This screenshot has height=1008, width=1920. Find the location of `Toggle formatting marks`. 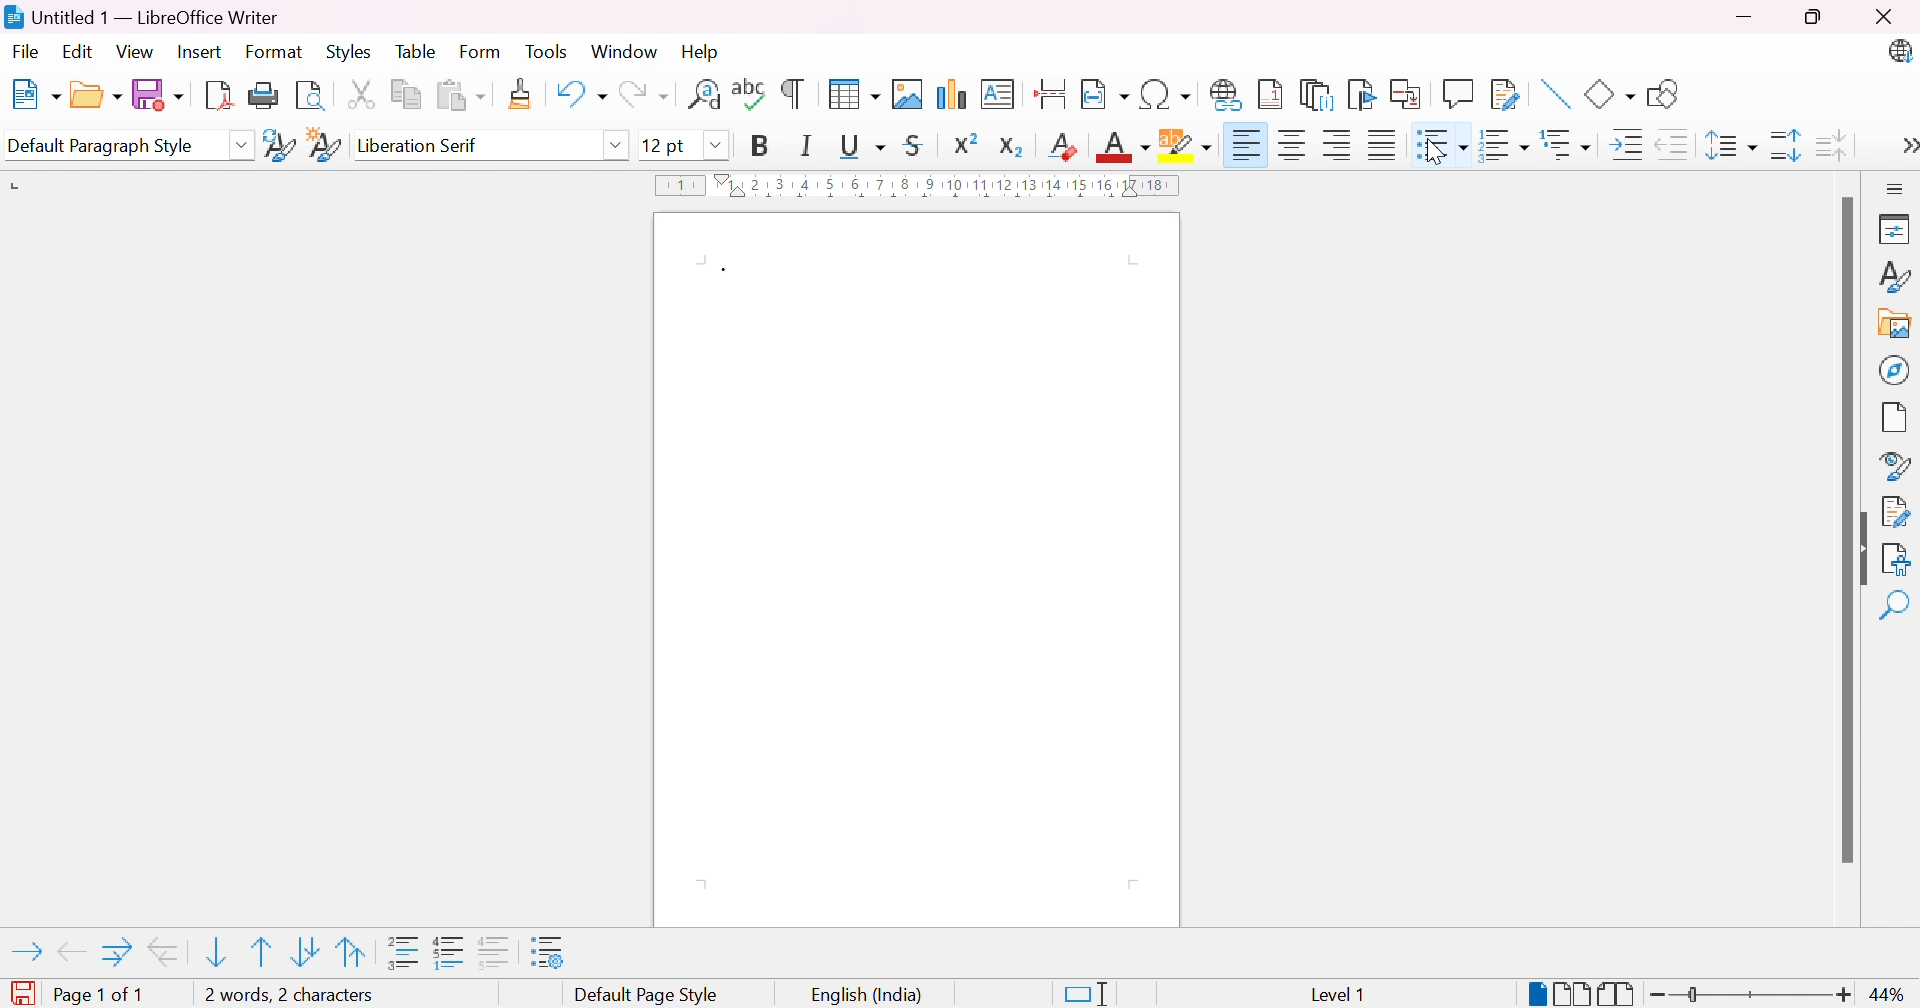

Toggle formatting marks is located at coordinates (795, 92).